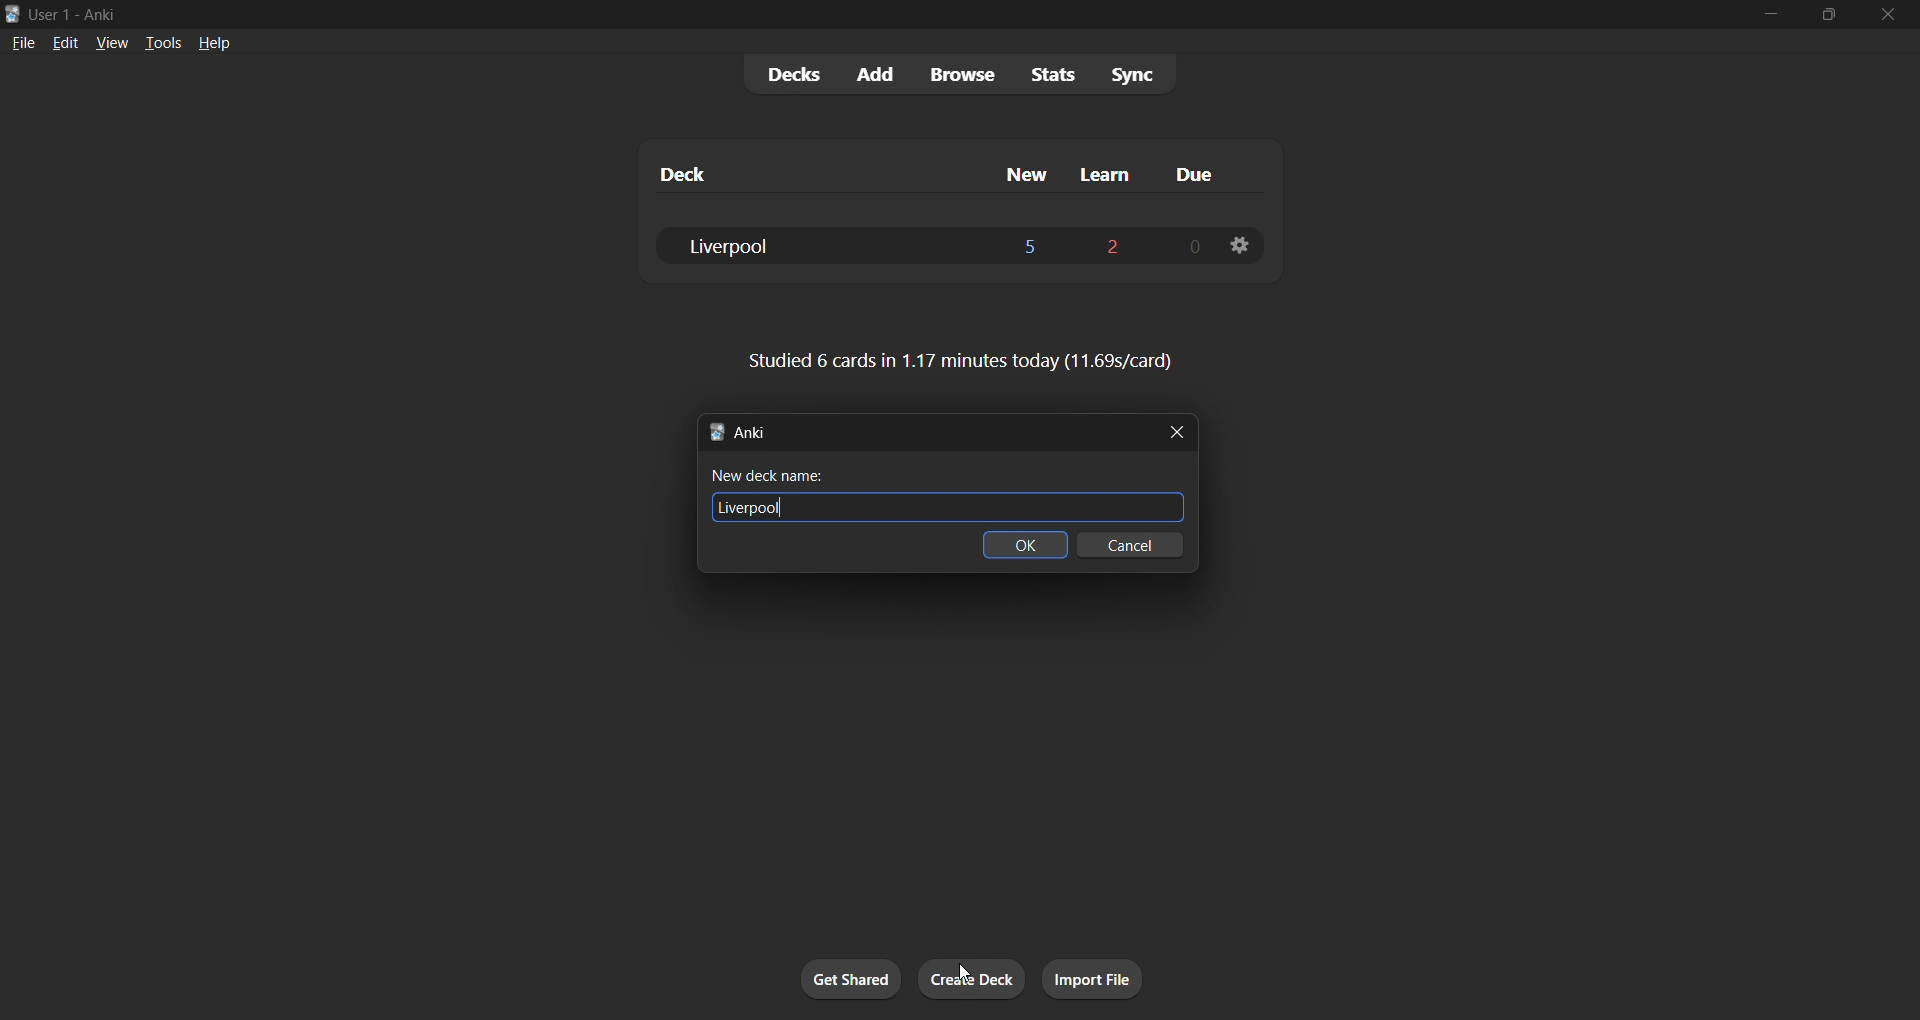 The image size is (1920, 1020). What do you see at coordinates (922, 433) in the screenshot?
I see `new tab title` at bounding box center [922, 433].